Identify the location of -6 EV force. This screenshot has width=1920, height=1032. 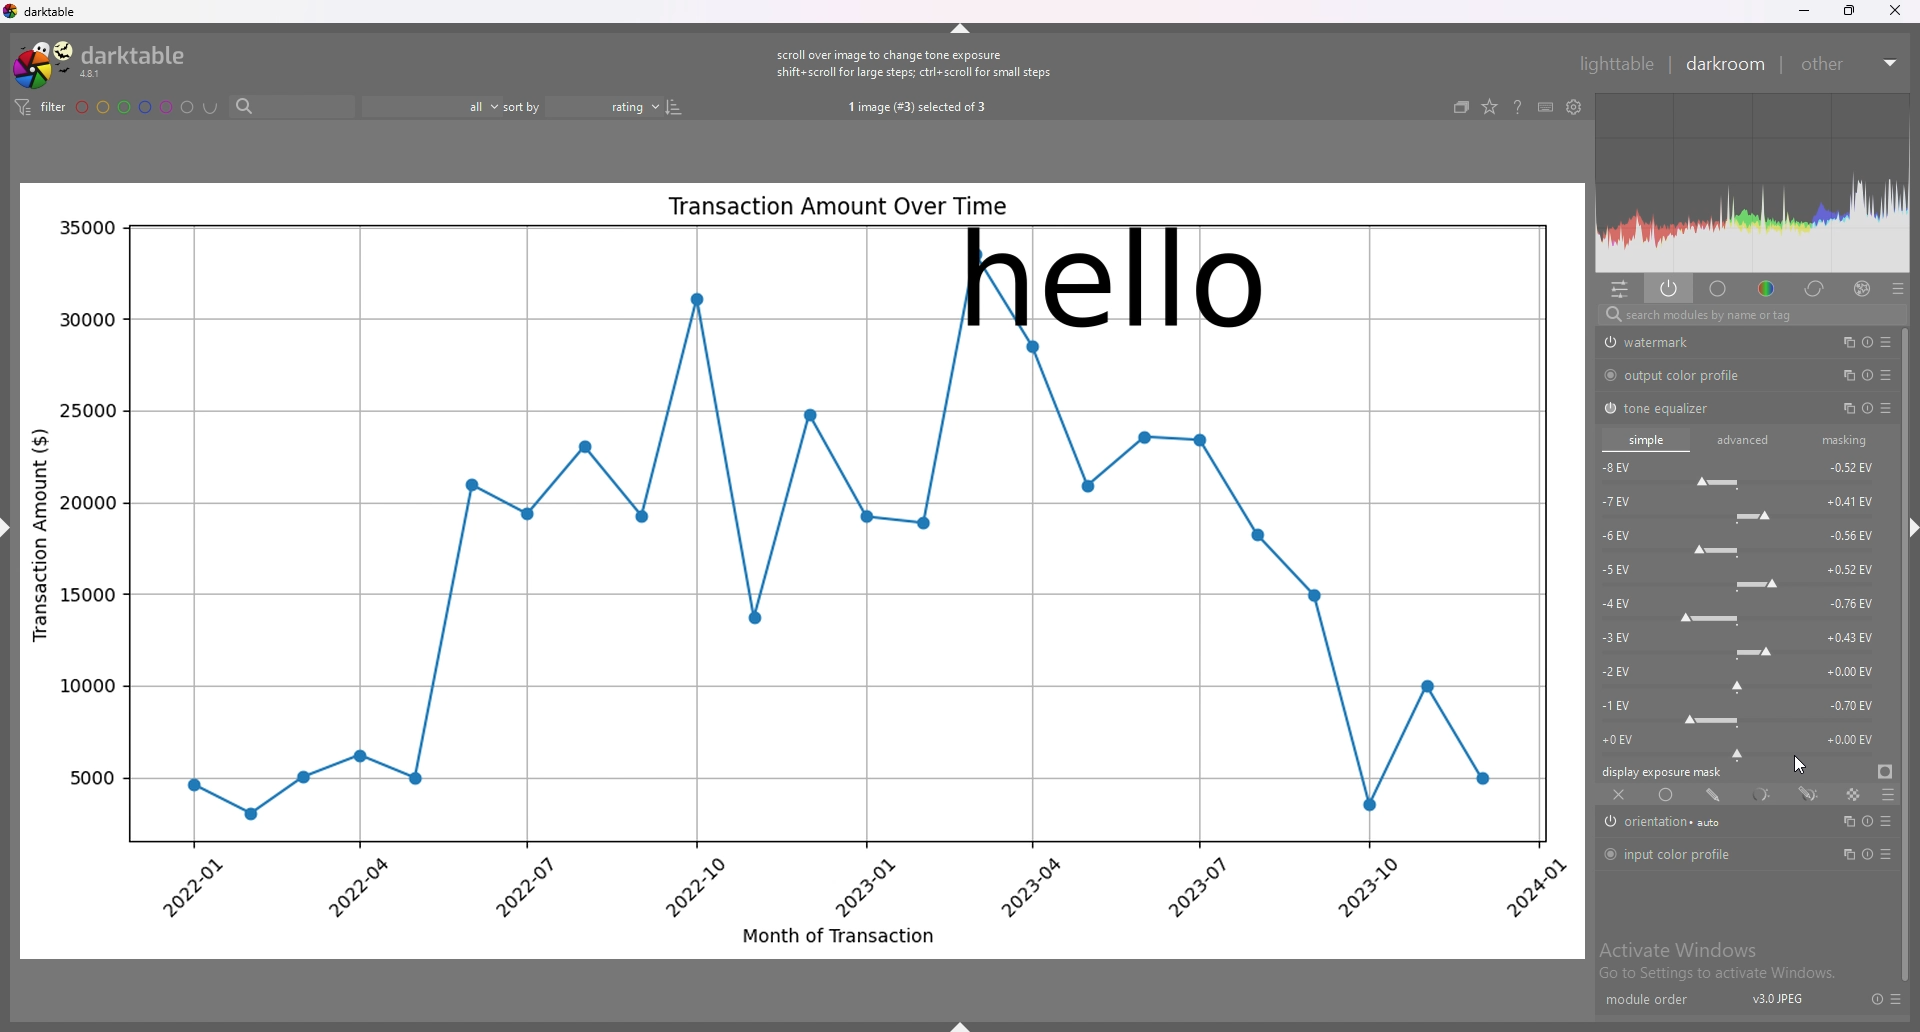
(1743, 541).